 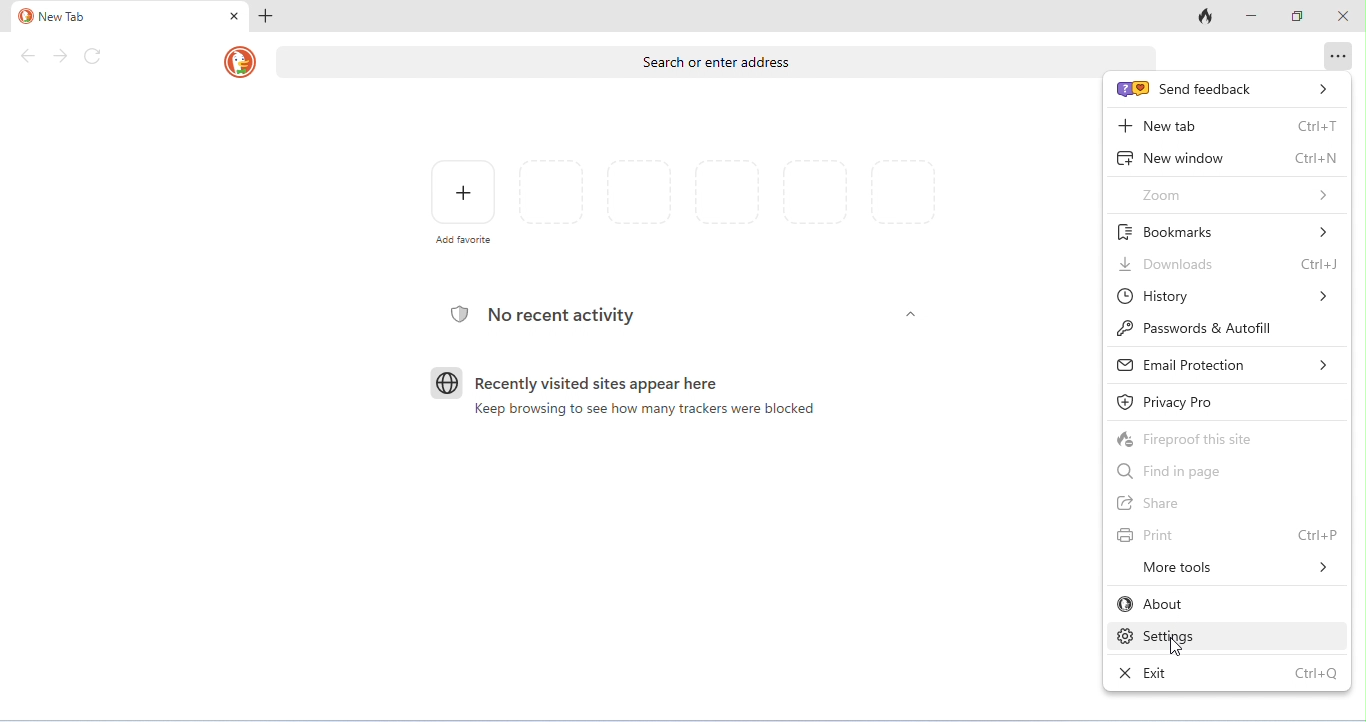 I want to click on settings, so click(x=1227, y=636).